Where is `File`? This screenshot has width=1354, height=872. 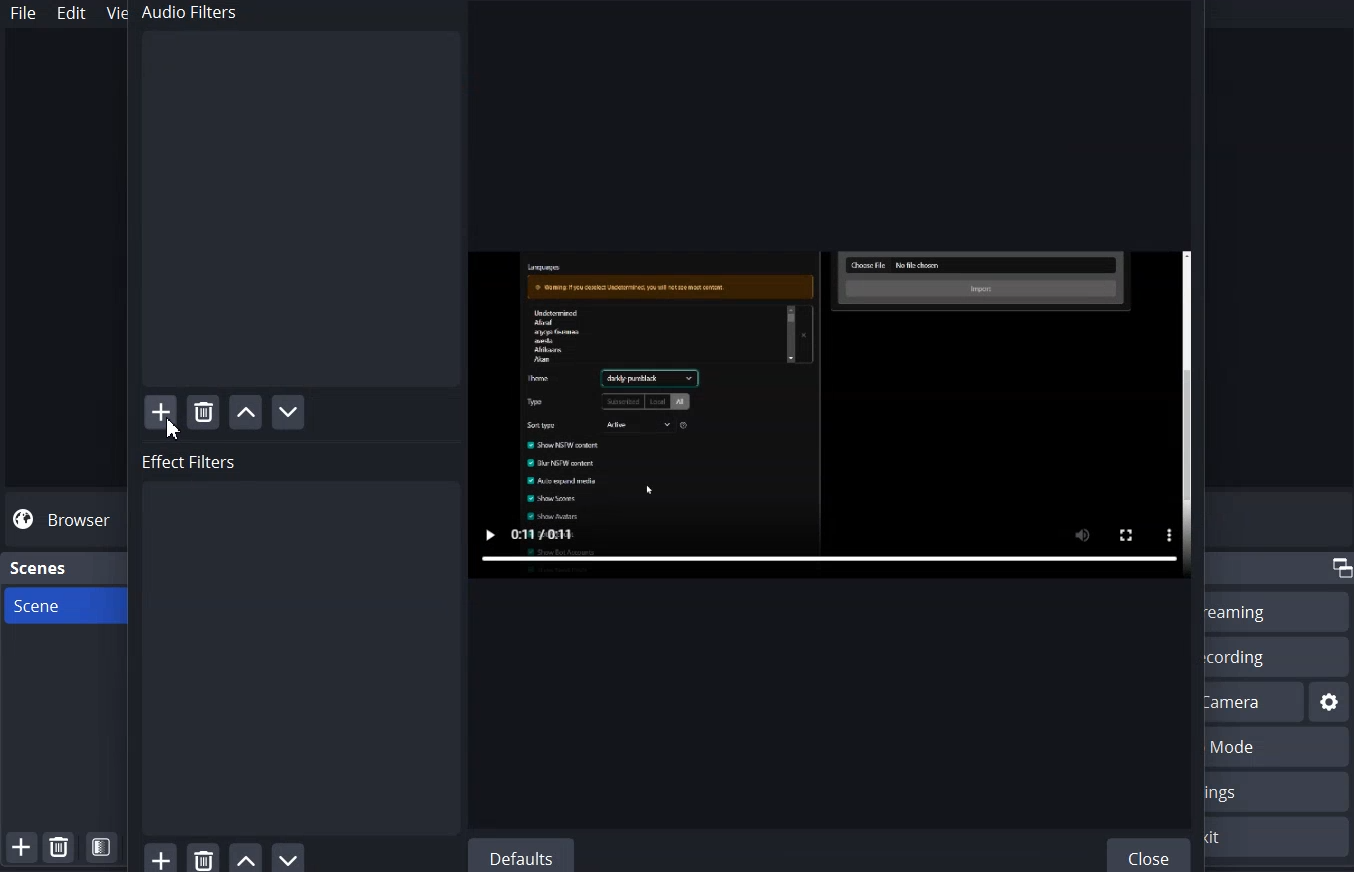
File is located at coordinates (23, 13).